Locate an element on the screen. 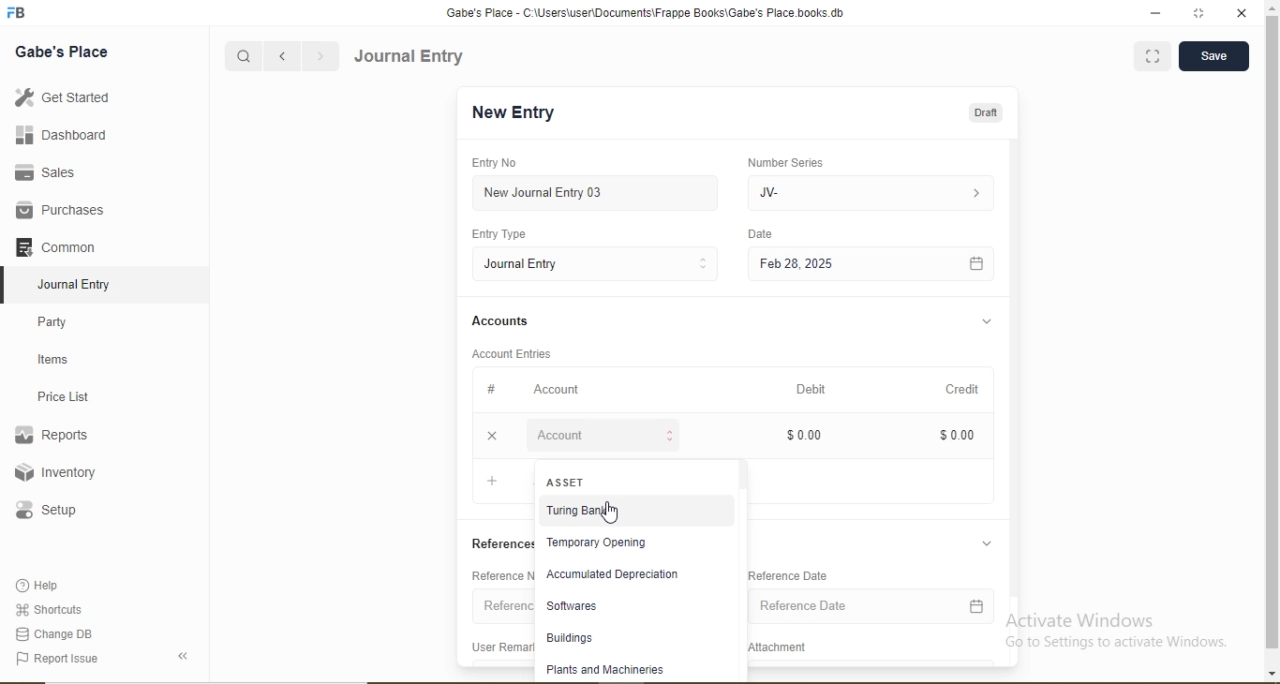 The height and width of the screenshot is (684, 1280). Back is located at coordinates (182, 656).